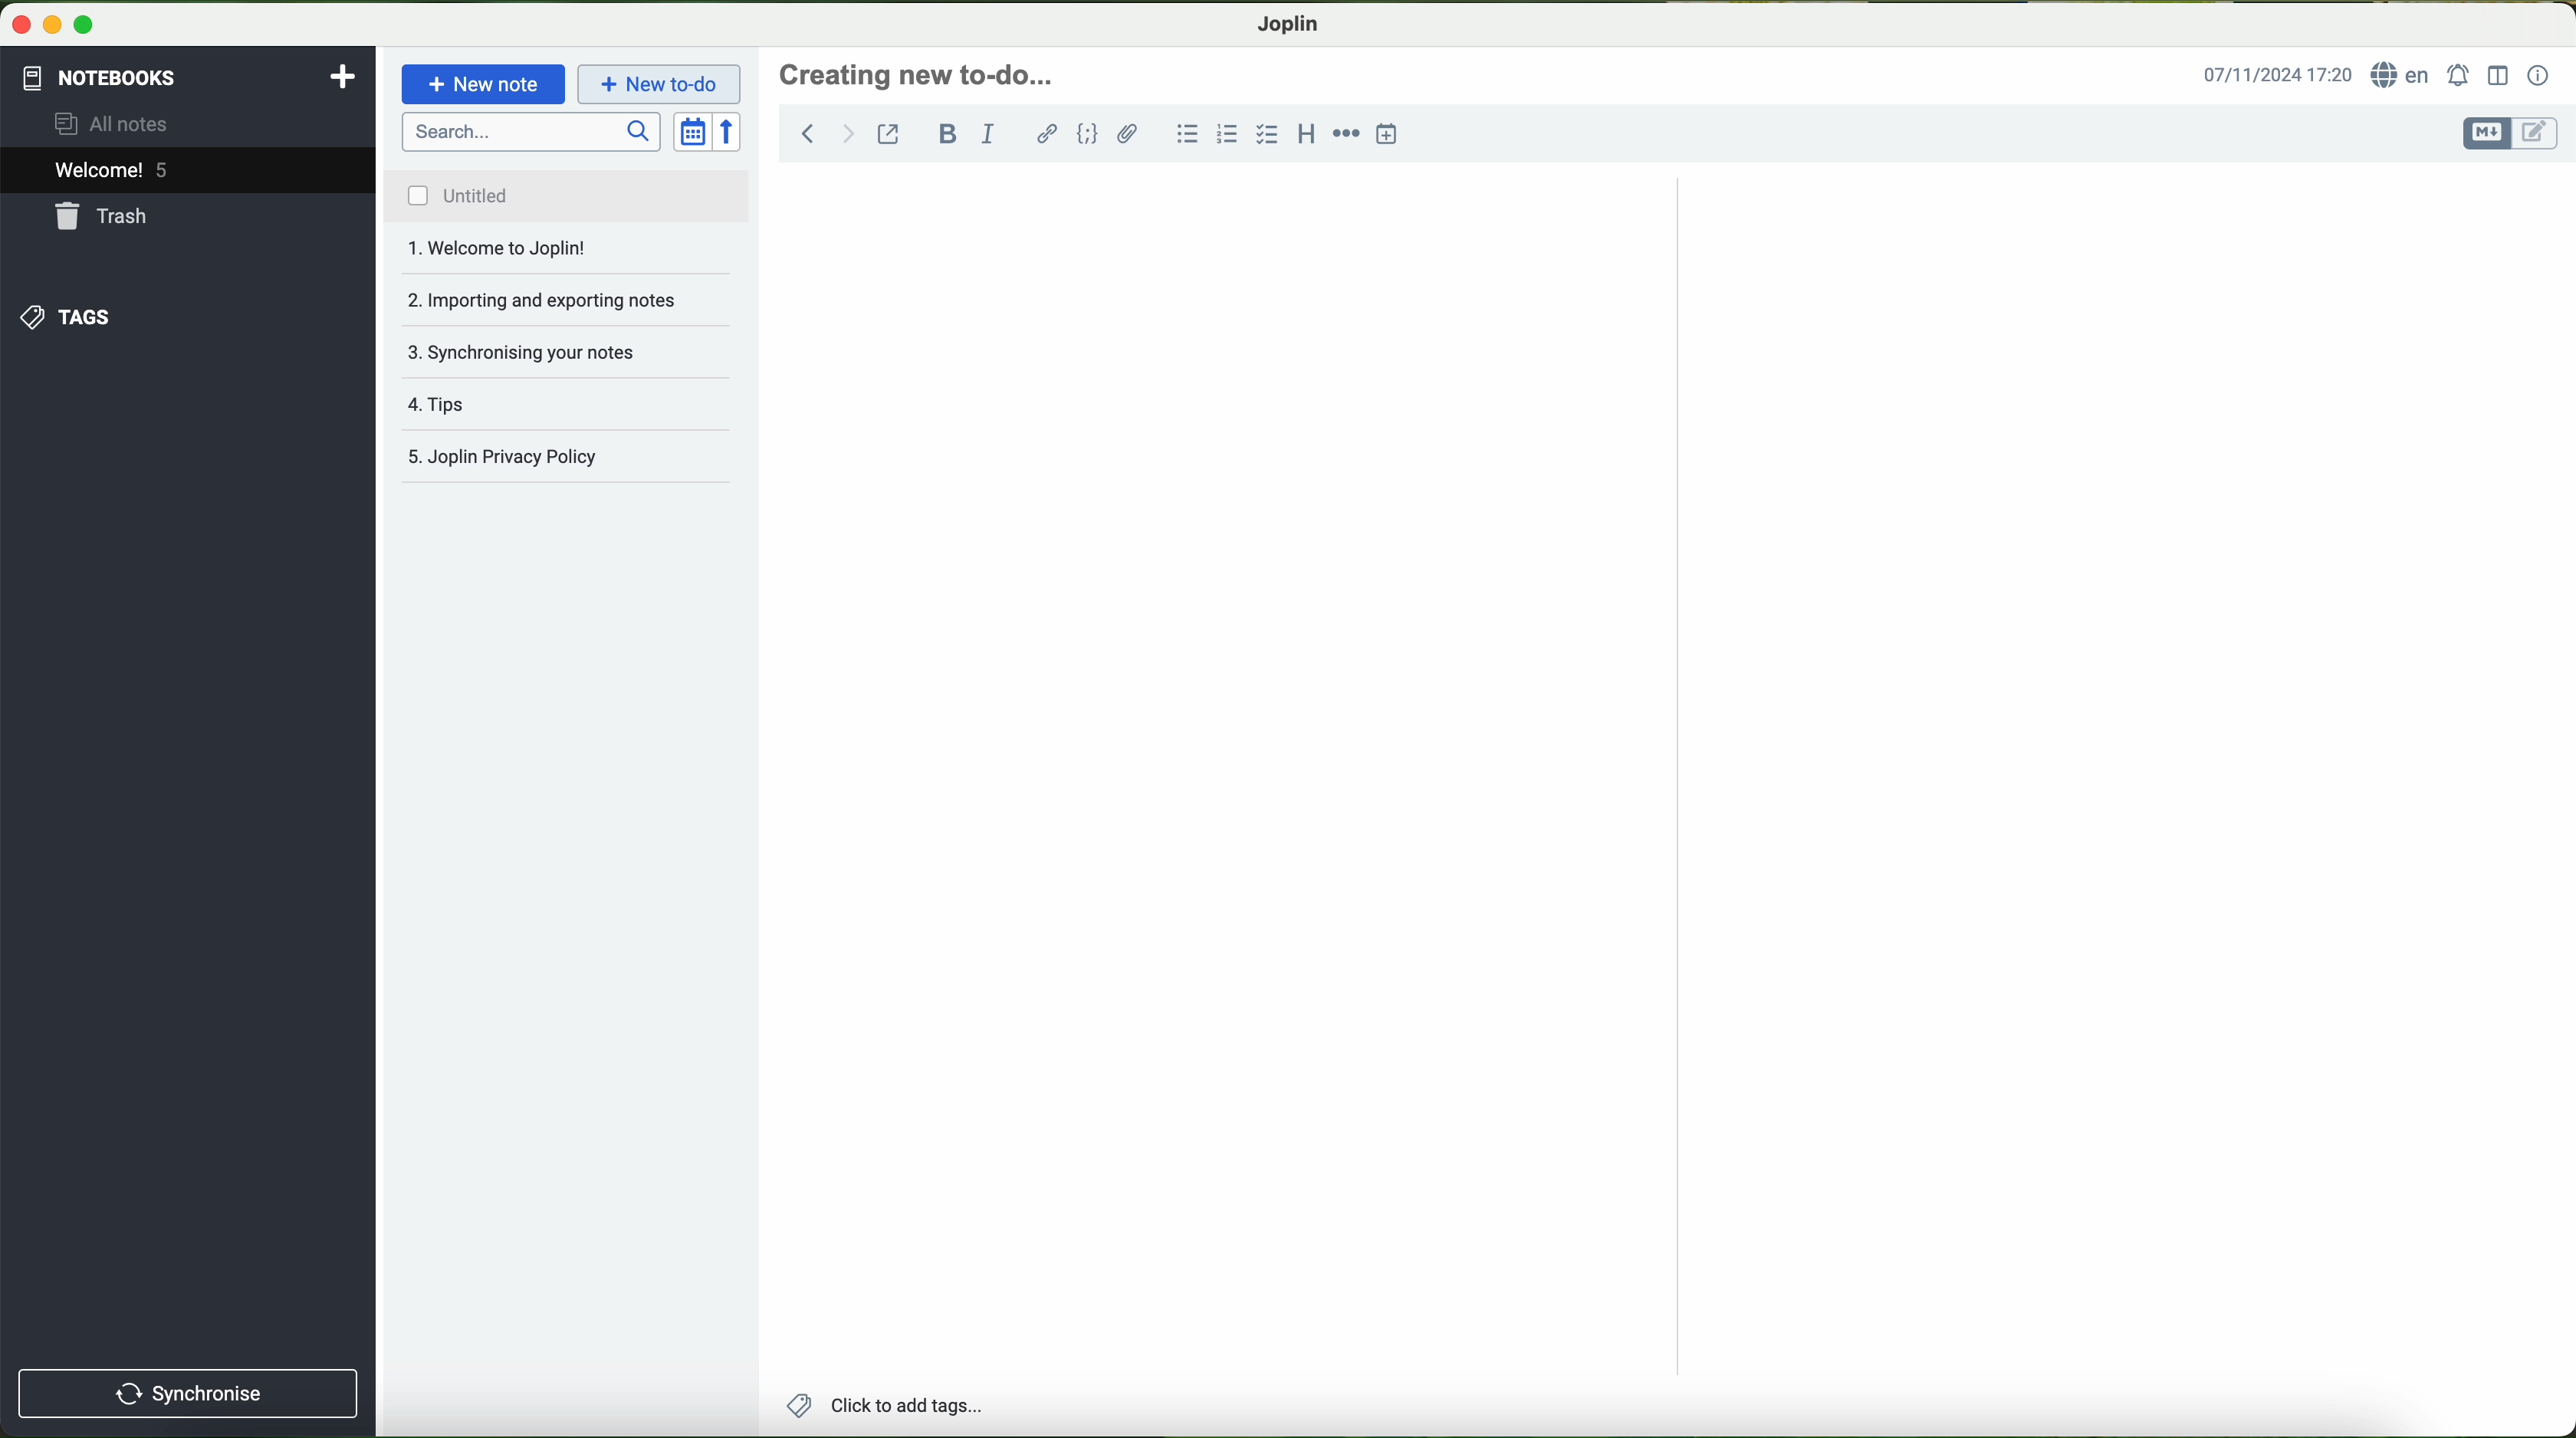 The height and width of the screenshot is (1438, 2576). What do you see at coordinates (1087, 133) in the screenshot?
I see `code` at bounding box center [1087, 133].